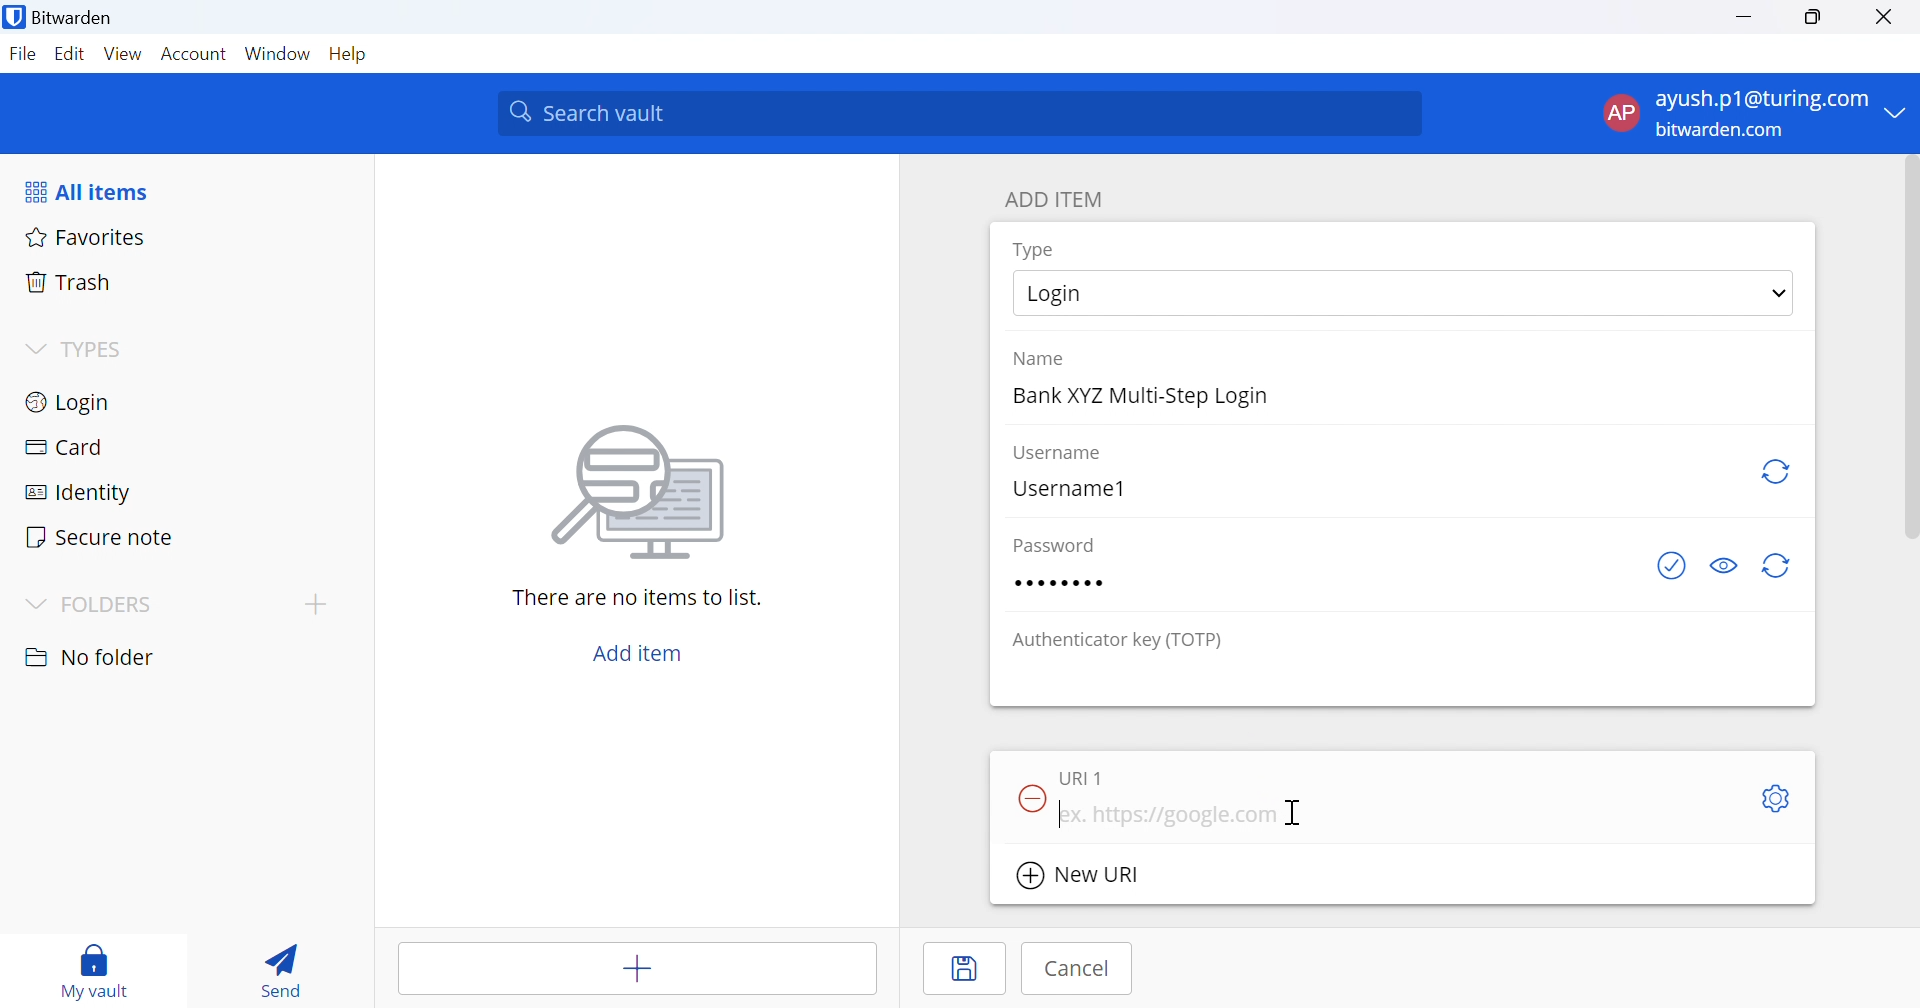 The height and width of the screenshot is (1008, 1920). Describe the element at coordinates (962, 113) in the screenshot. I see `Search vault` at that location.